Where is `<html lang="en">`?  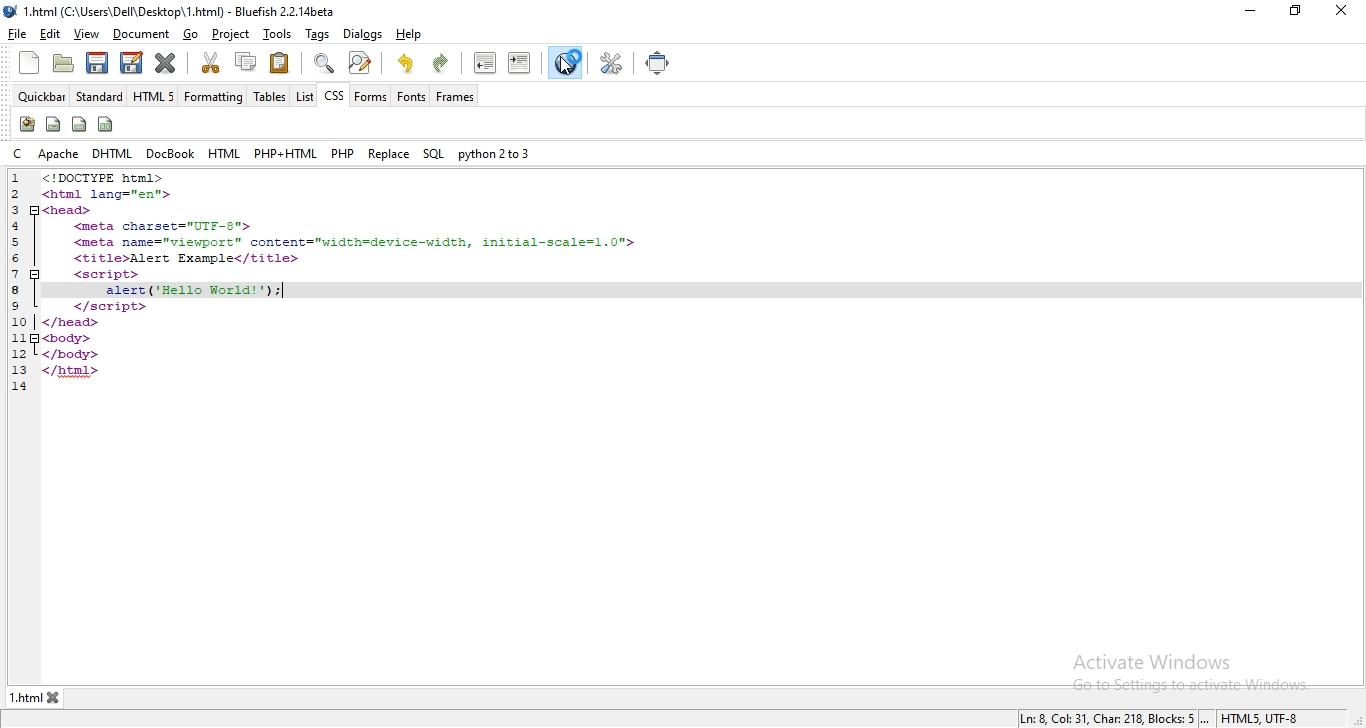 <html lang="en"> is located at coordinates (108, 193).